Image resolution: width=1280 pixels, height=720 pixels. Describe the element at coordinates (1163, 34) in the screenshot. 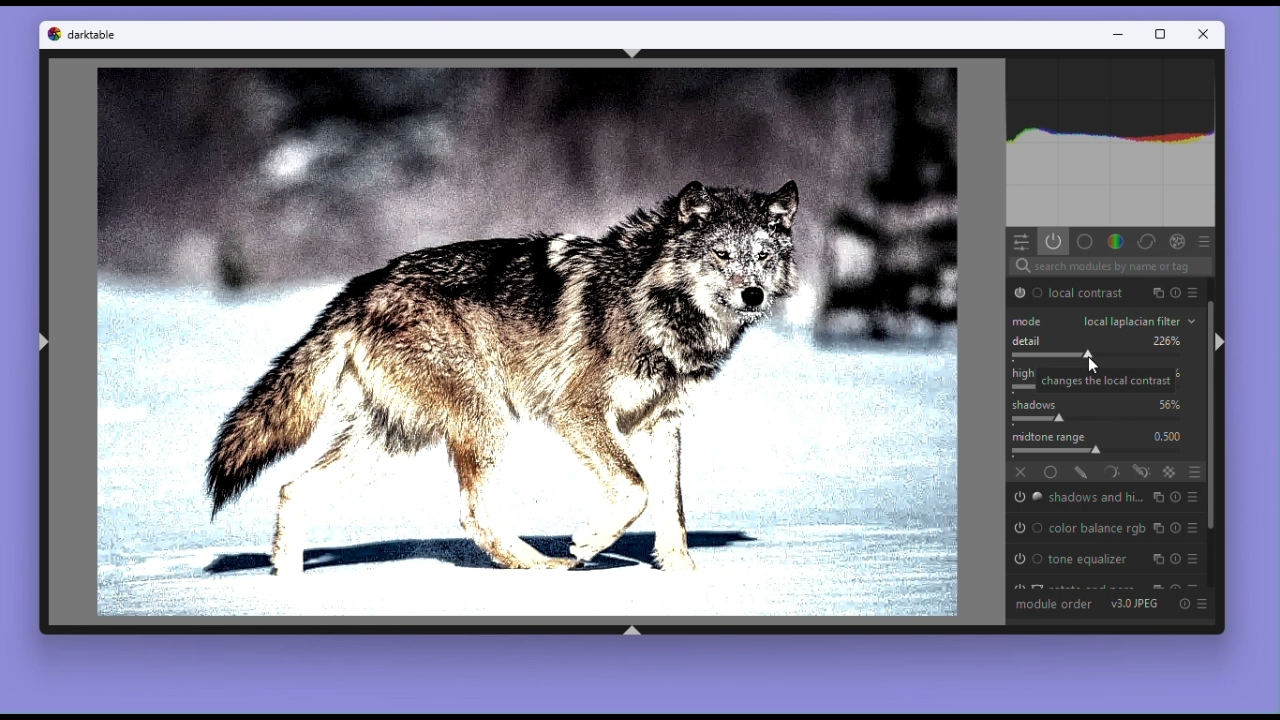

I see `Restore down` at that location.